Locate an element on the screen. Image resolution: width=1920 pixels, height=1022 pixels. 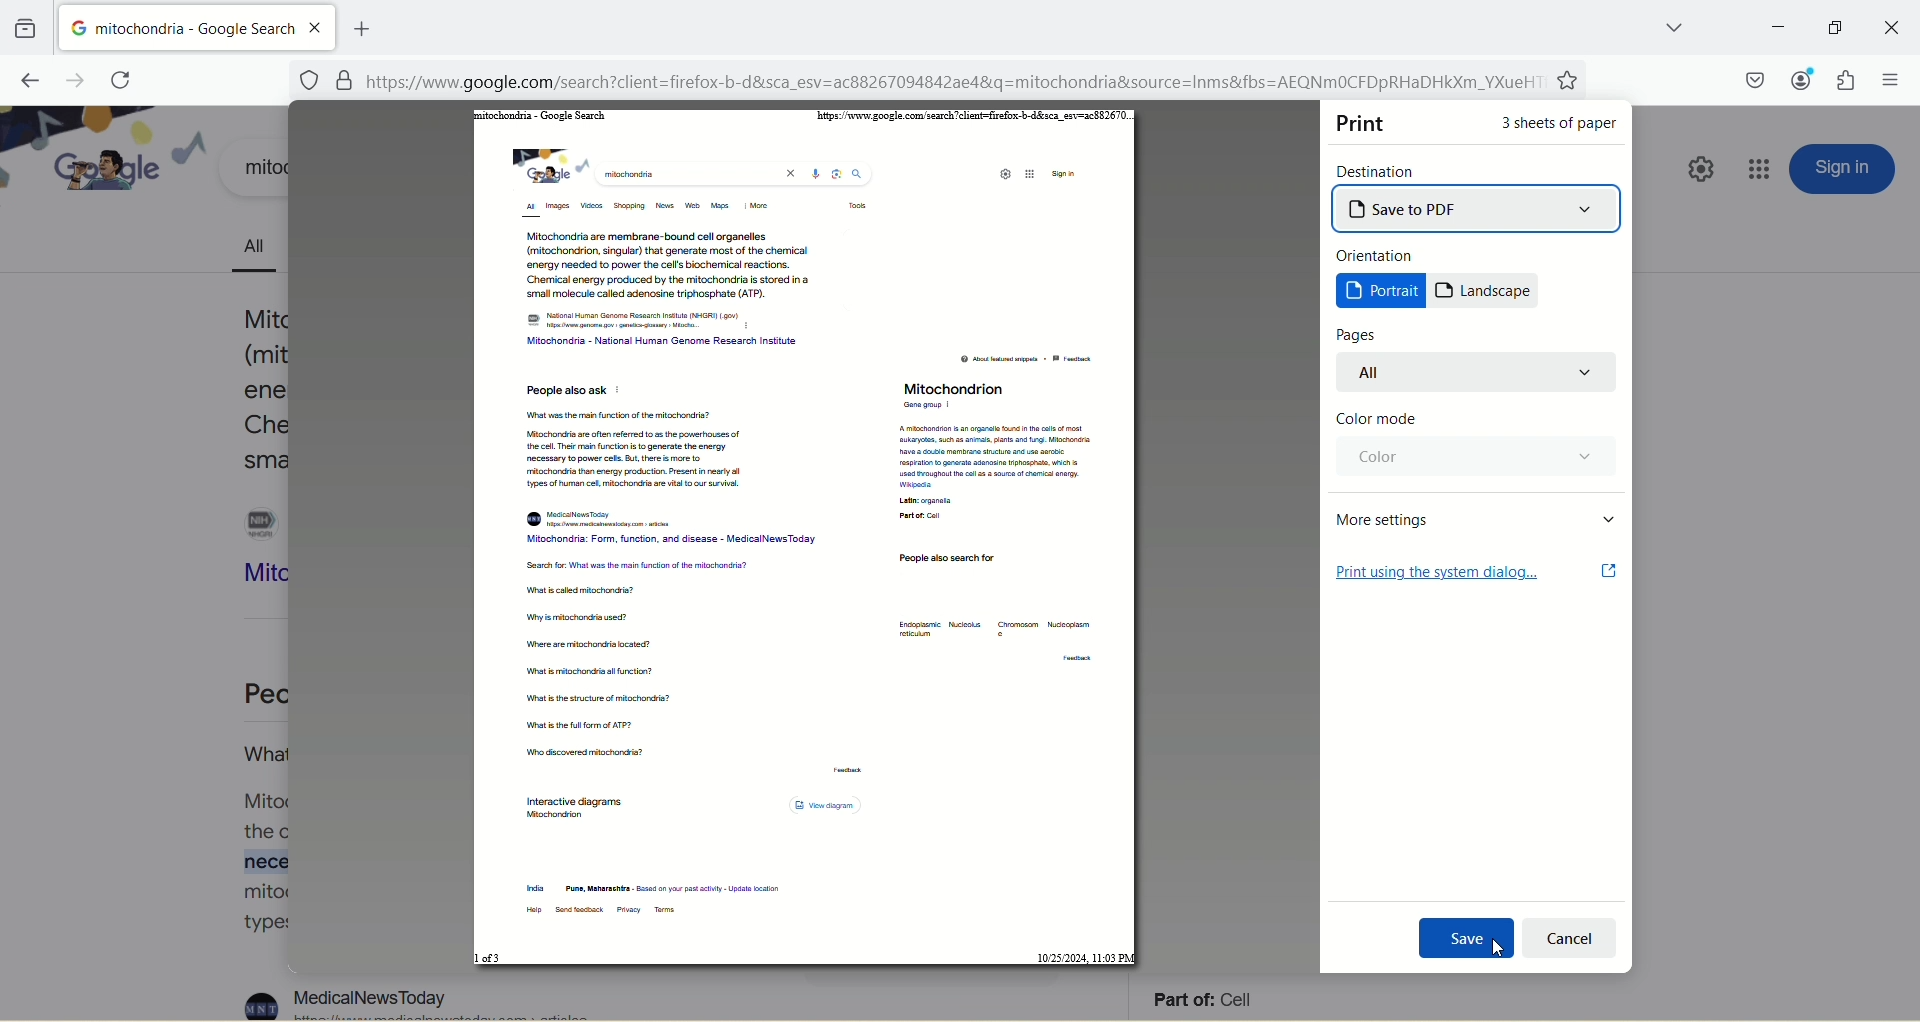
save to pocket is located at coordinates (1754, 80).